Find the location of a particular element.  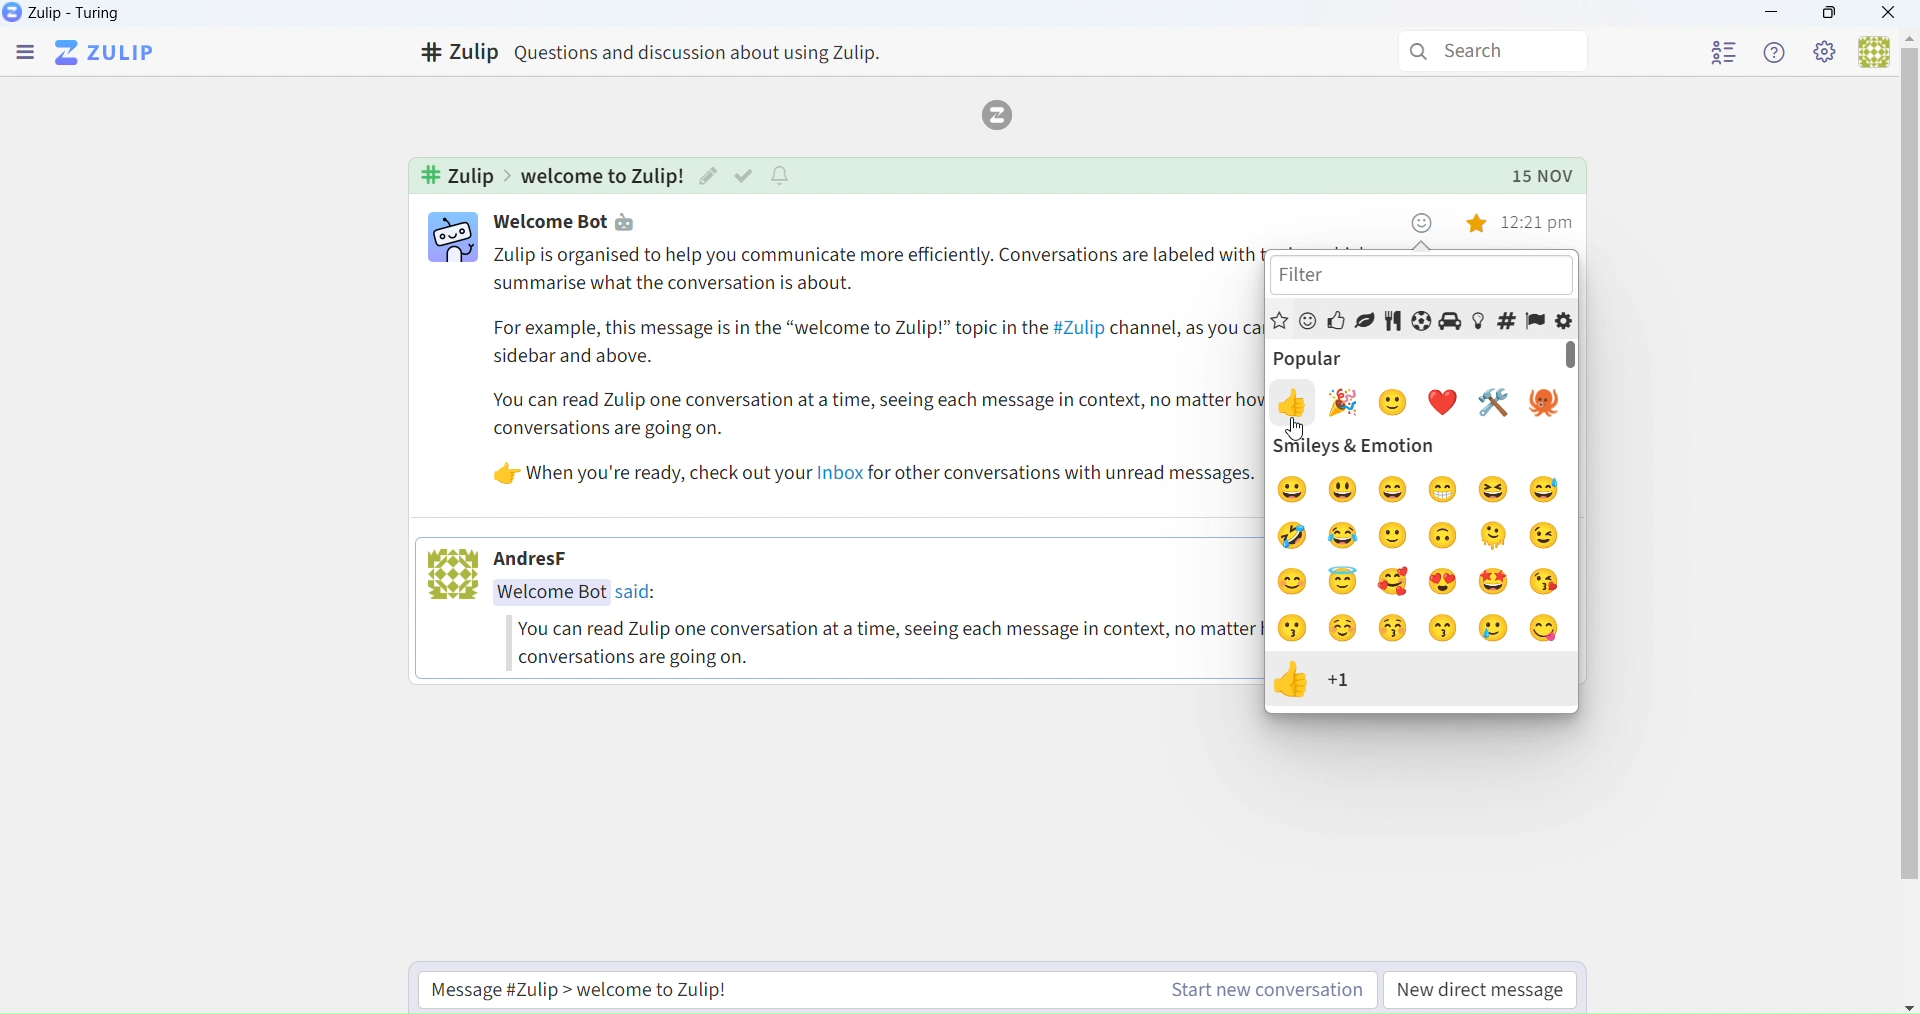

kissing heart is located at coordinates (1548, 581).